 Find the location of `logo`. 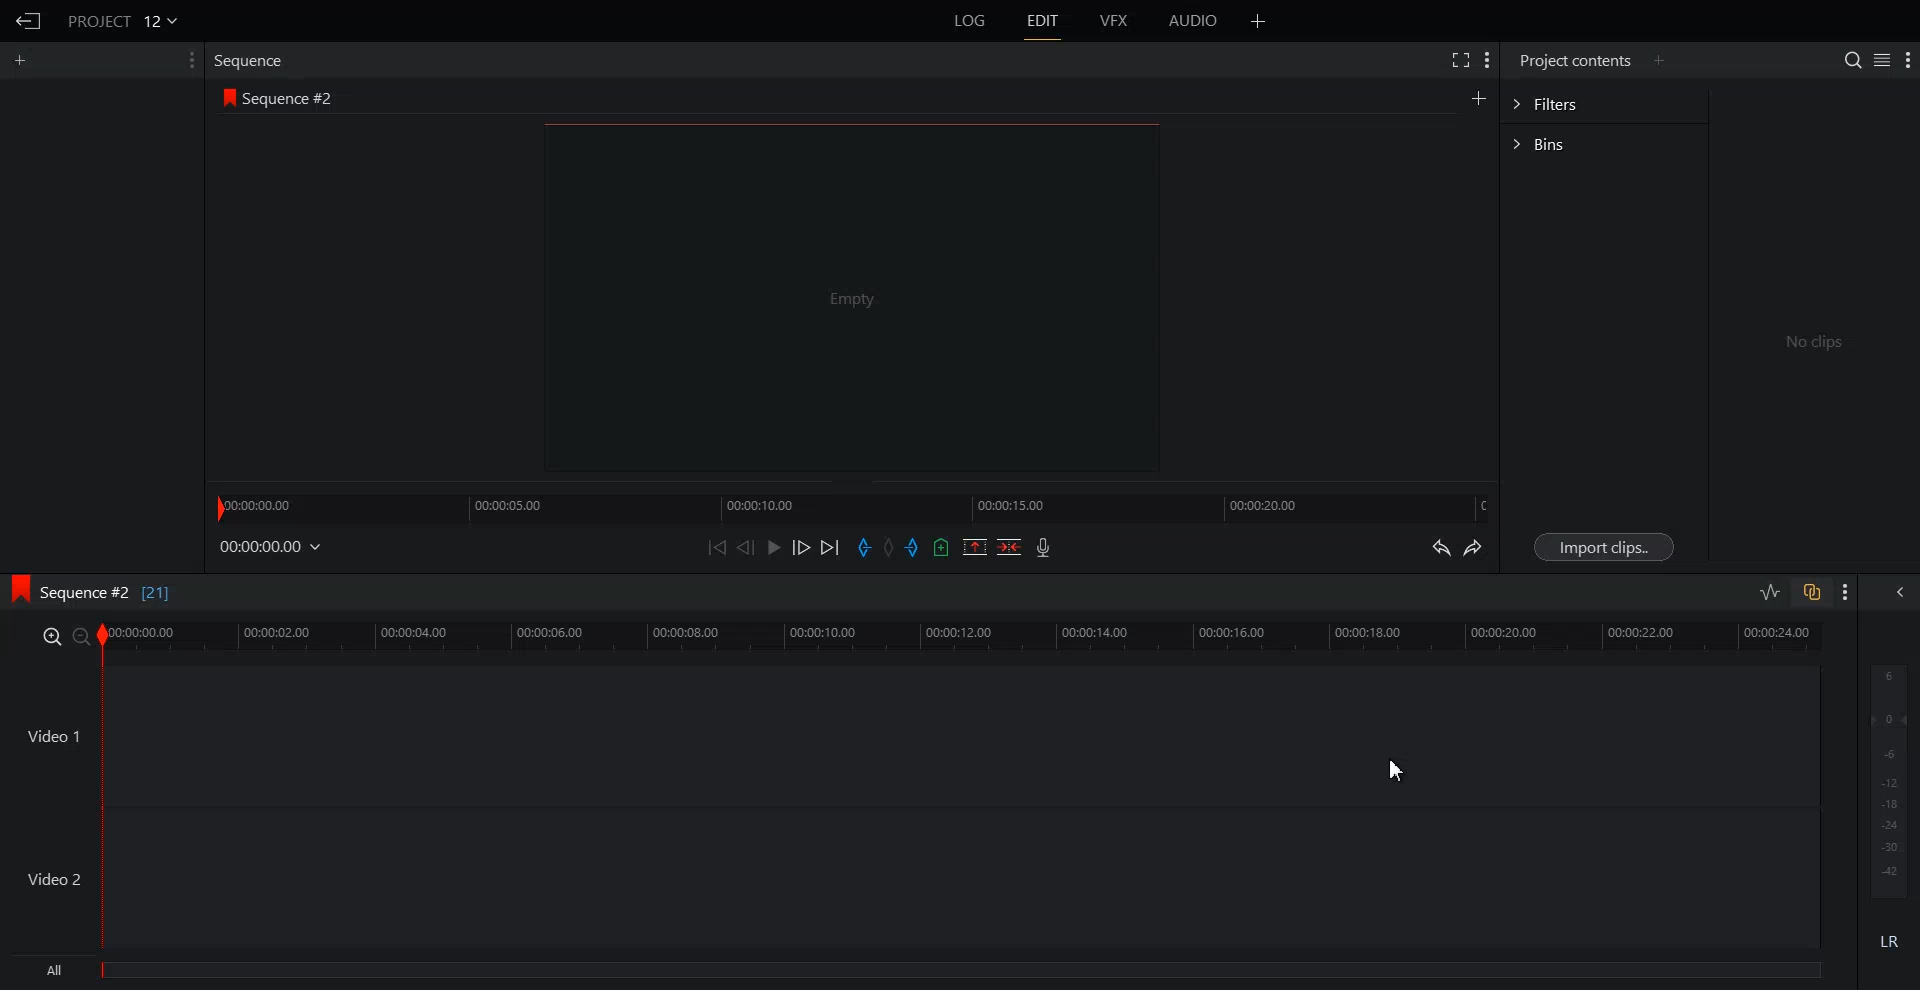

logo is located at coordinates (225, 98).